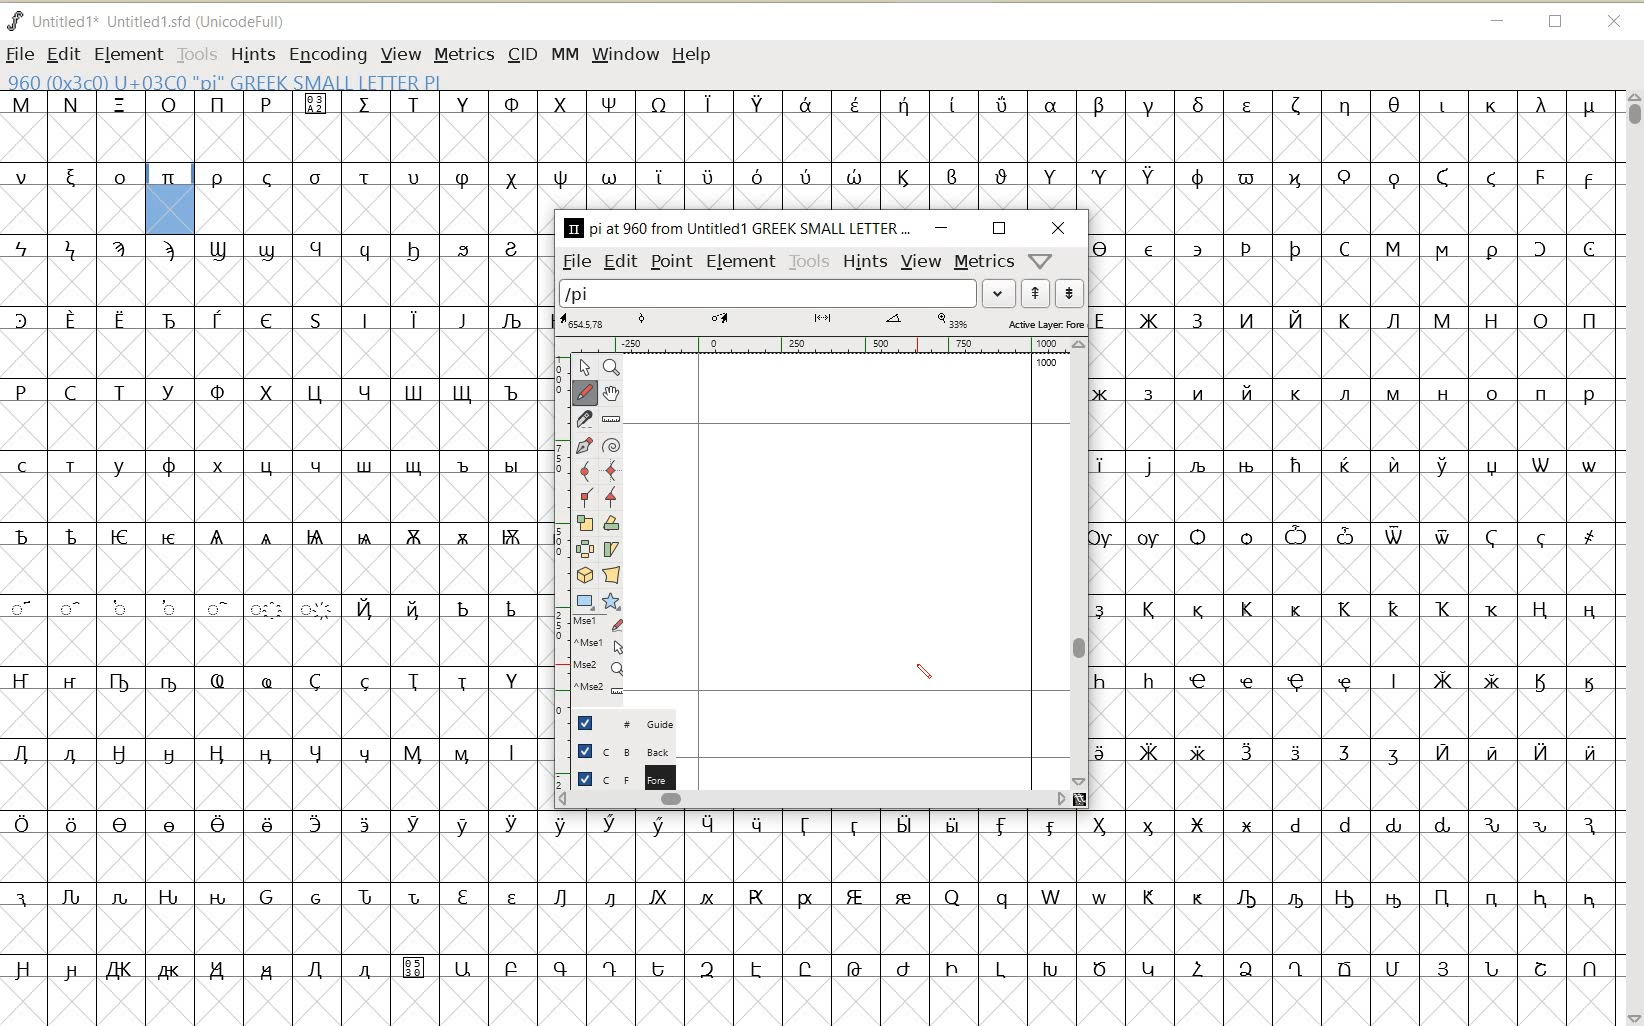 The image size is (1644, 1026). What do you see at coordinates (1080, 920) in the screenshot?
I see `glyph characters` at bounding box center [1080, 920].